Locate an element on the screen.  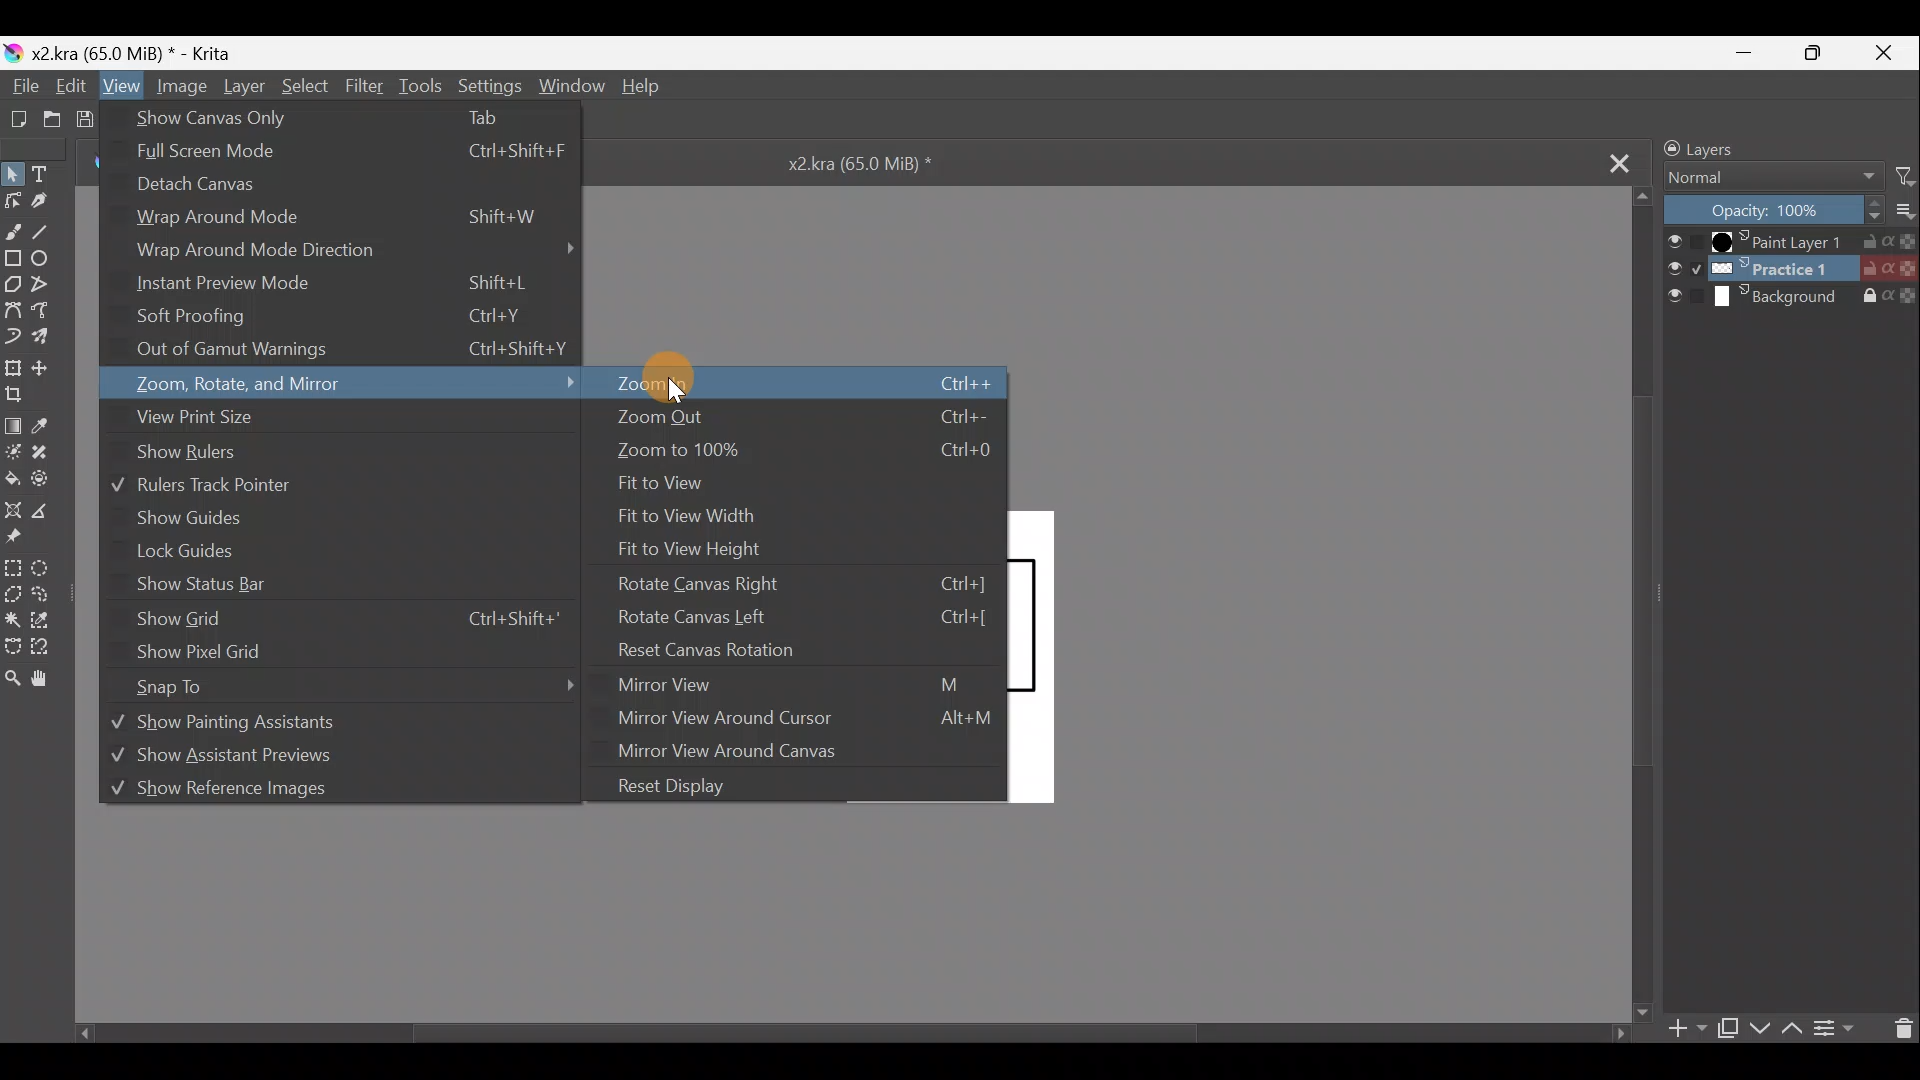
more is located at coordinates (1908, 213).